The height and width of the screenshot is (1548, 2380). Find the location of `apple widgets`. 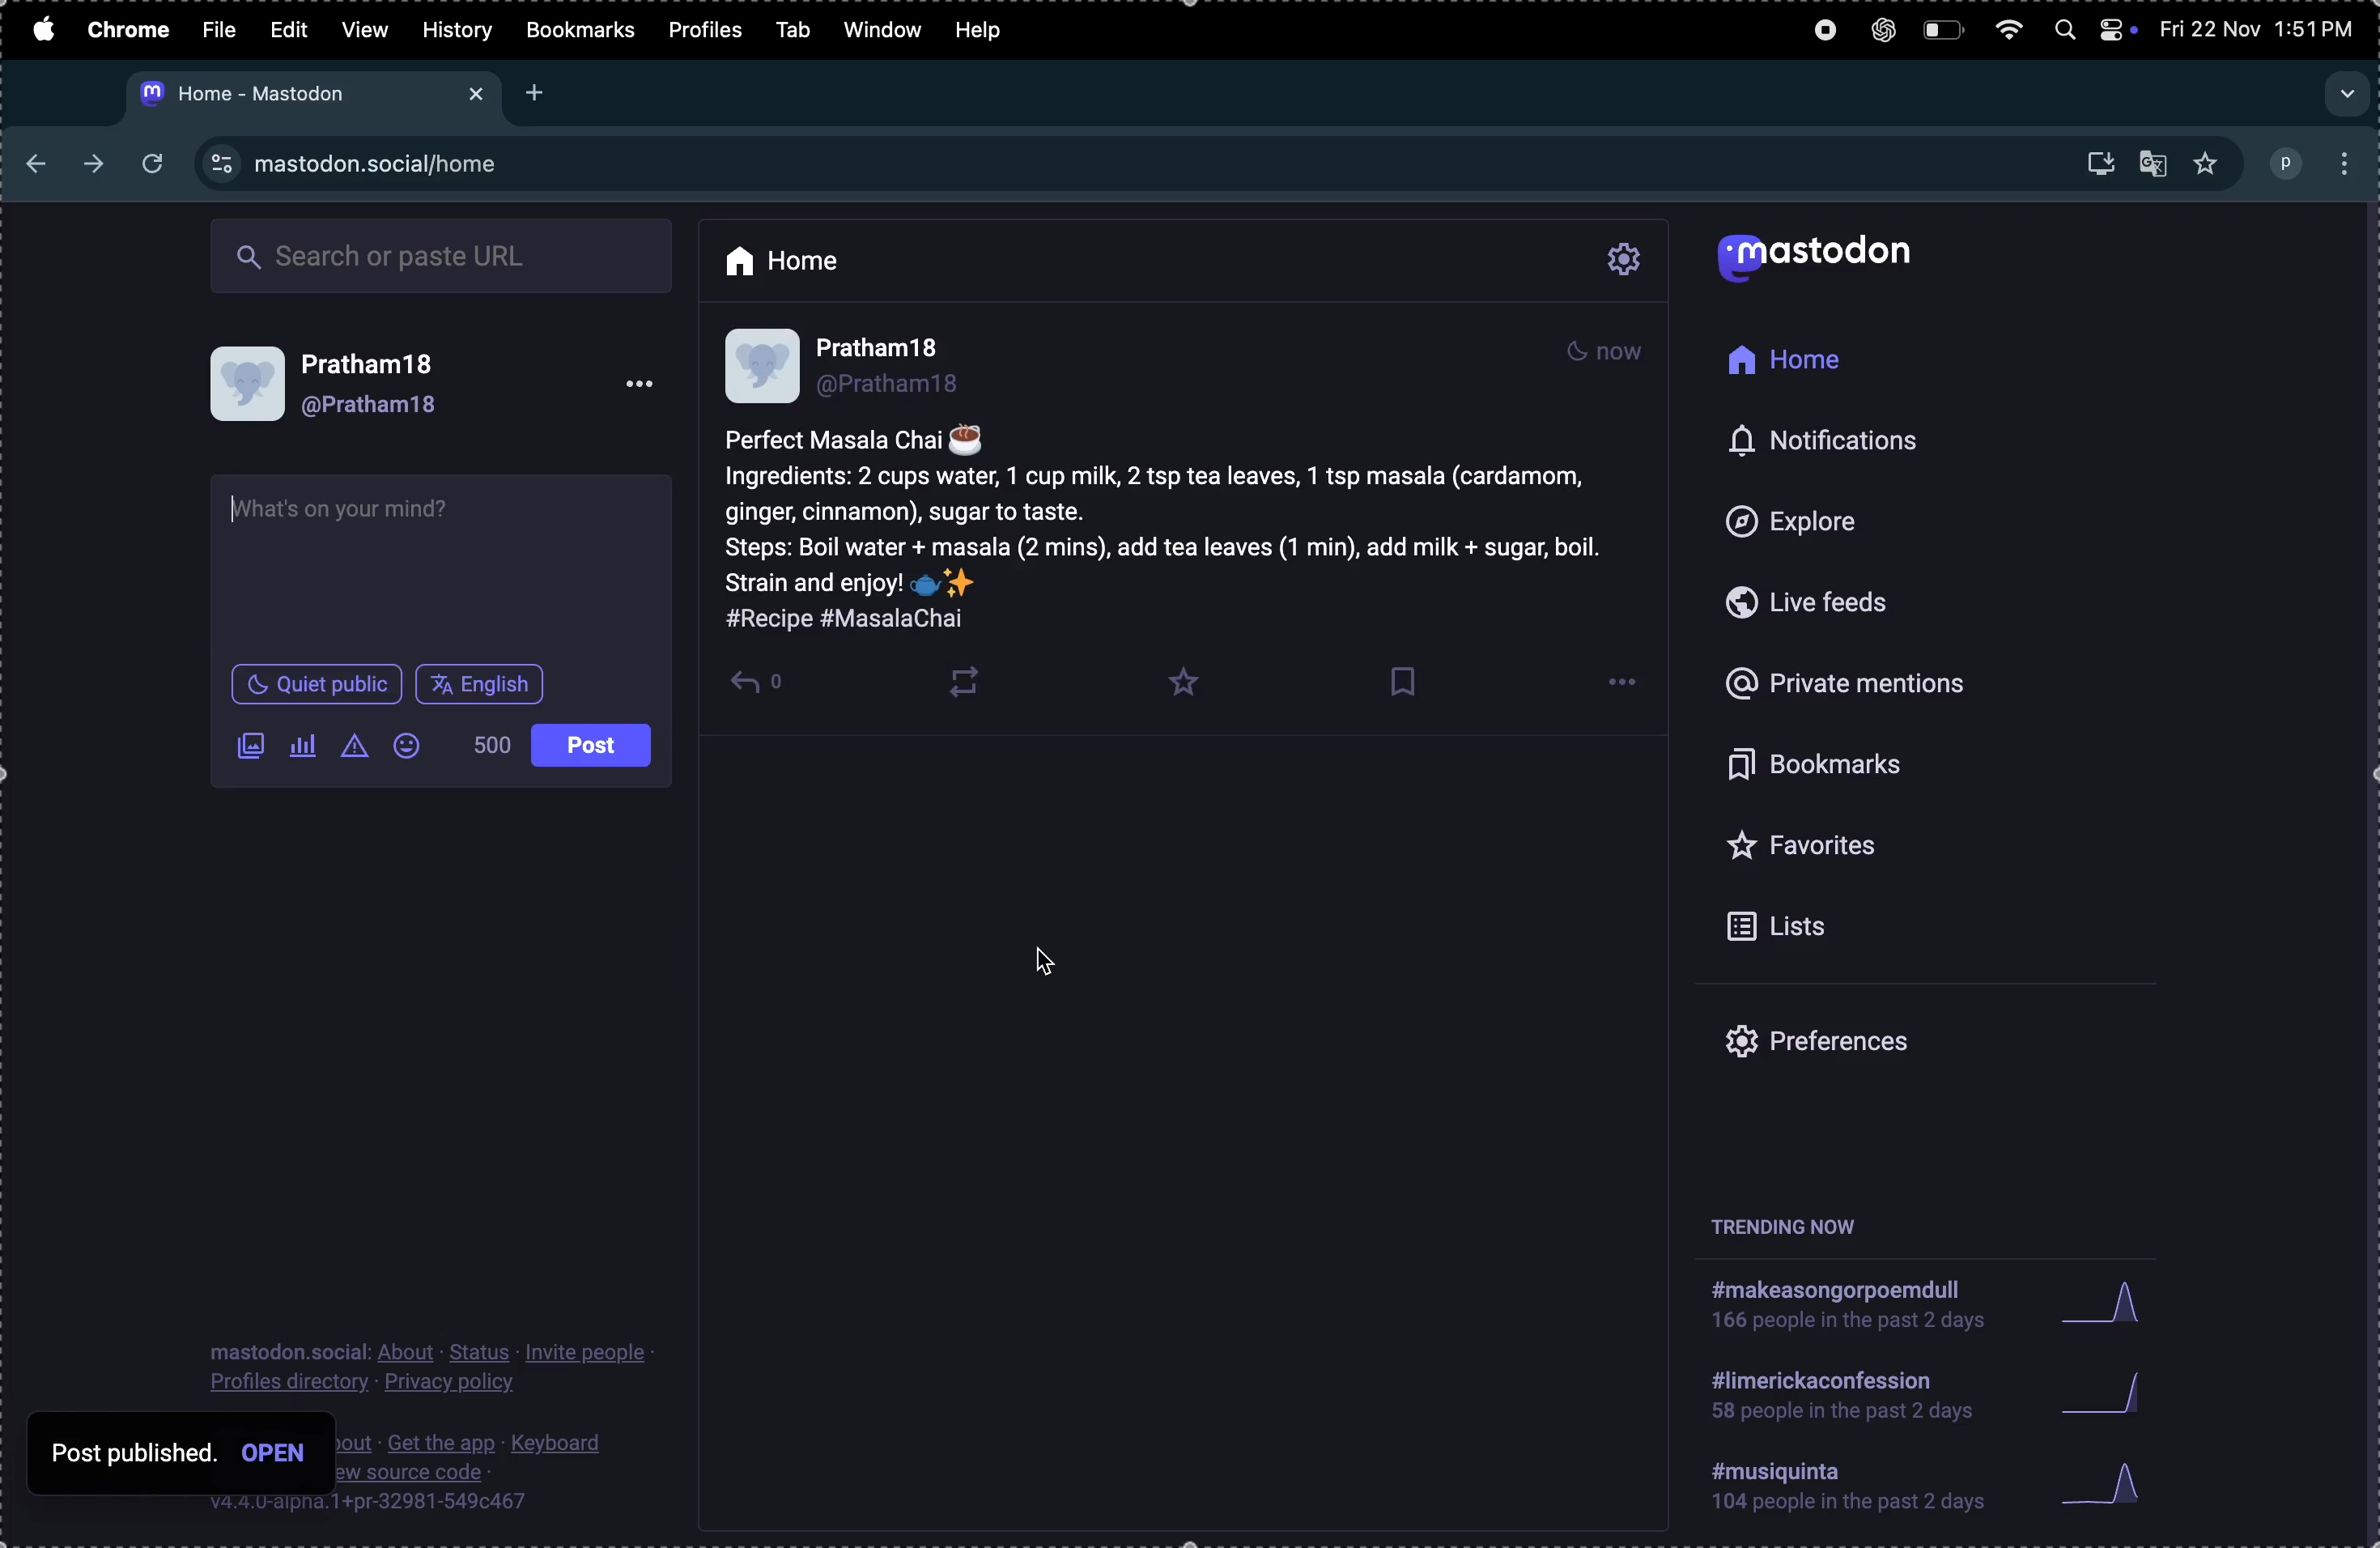

apple widgets is located at coordinates (2113, 30).